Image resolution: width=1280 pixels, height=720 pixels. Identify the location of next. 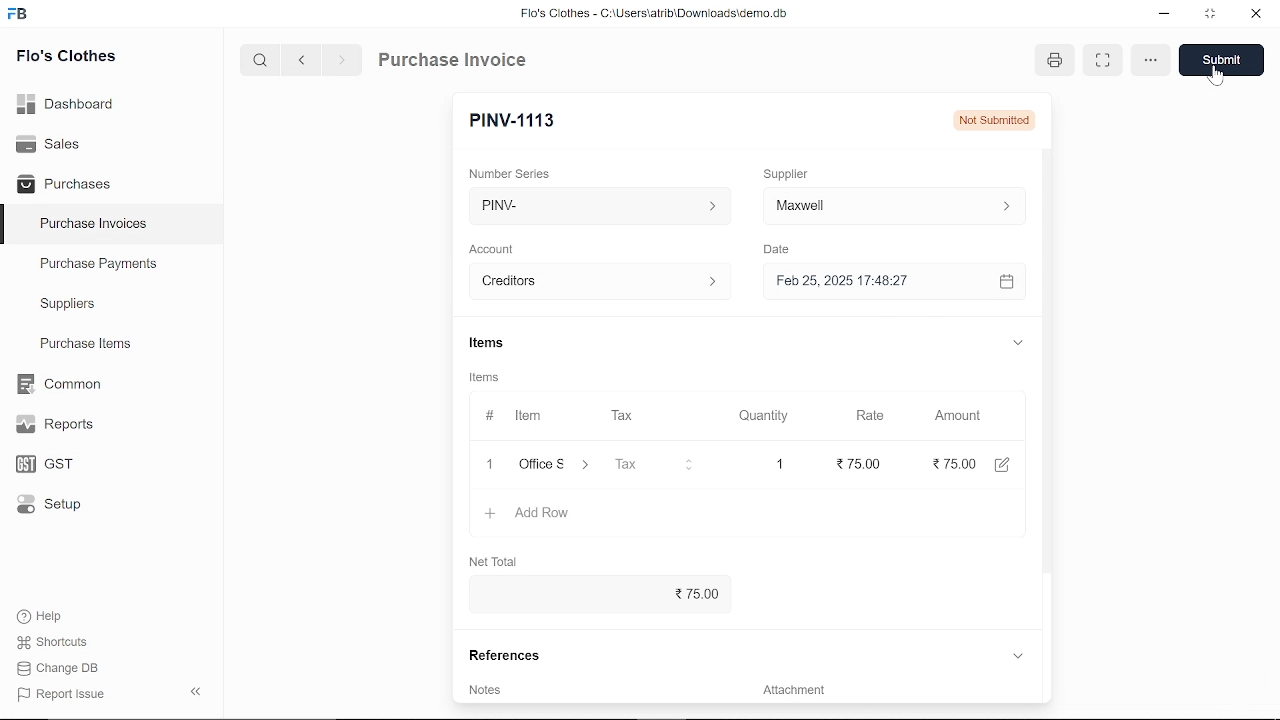
(342, 63).